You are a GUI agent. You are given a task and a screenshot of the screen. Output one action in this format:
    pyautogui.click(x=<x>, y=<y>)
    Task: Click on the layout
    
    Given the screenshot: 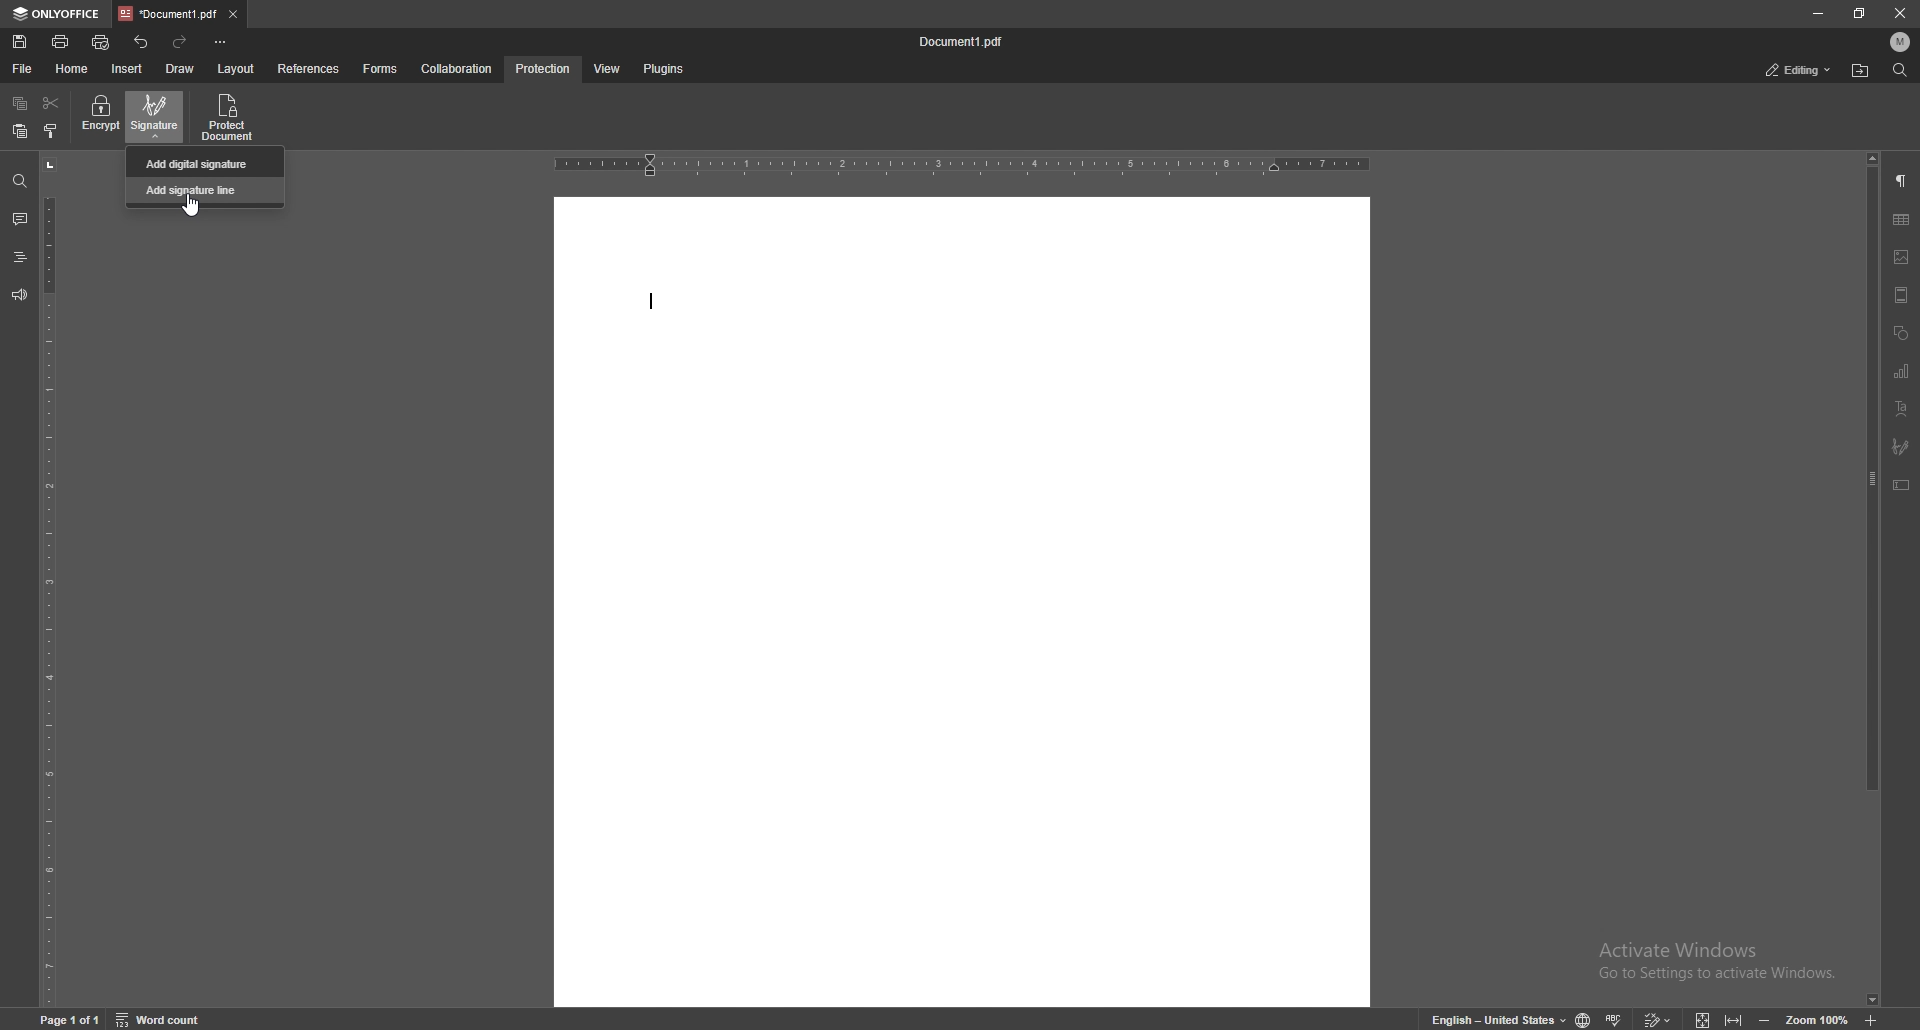 What is the action you would take?
    pyautogui.click(x=235, y=70)
    